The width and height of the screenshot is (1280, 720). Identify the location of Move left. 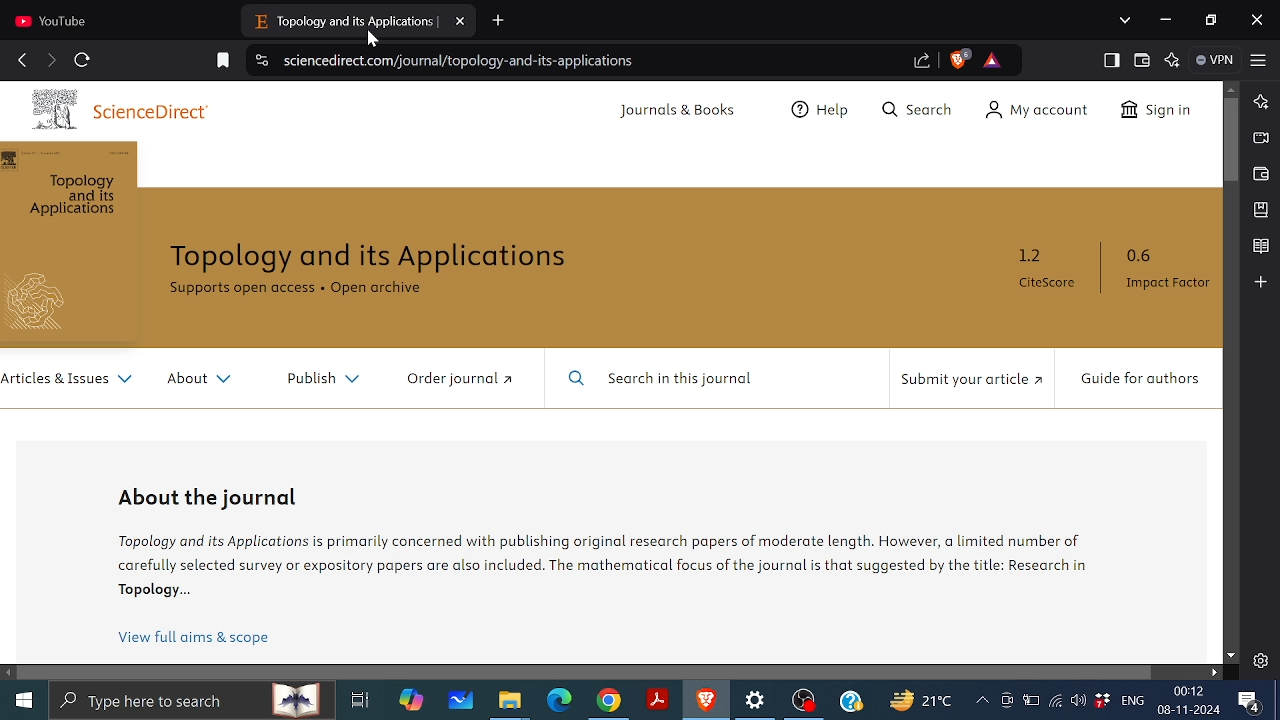
(9, 673).